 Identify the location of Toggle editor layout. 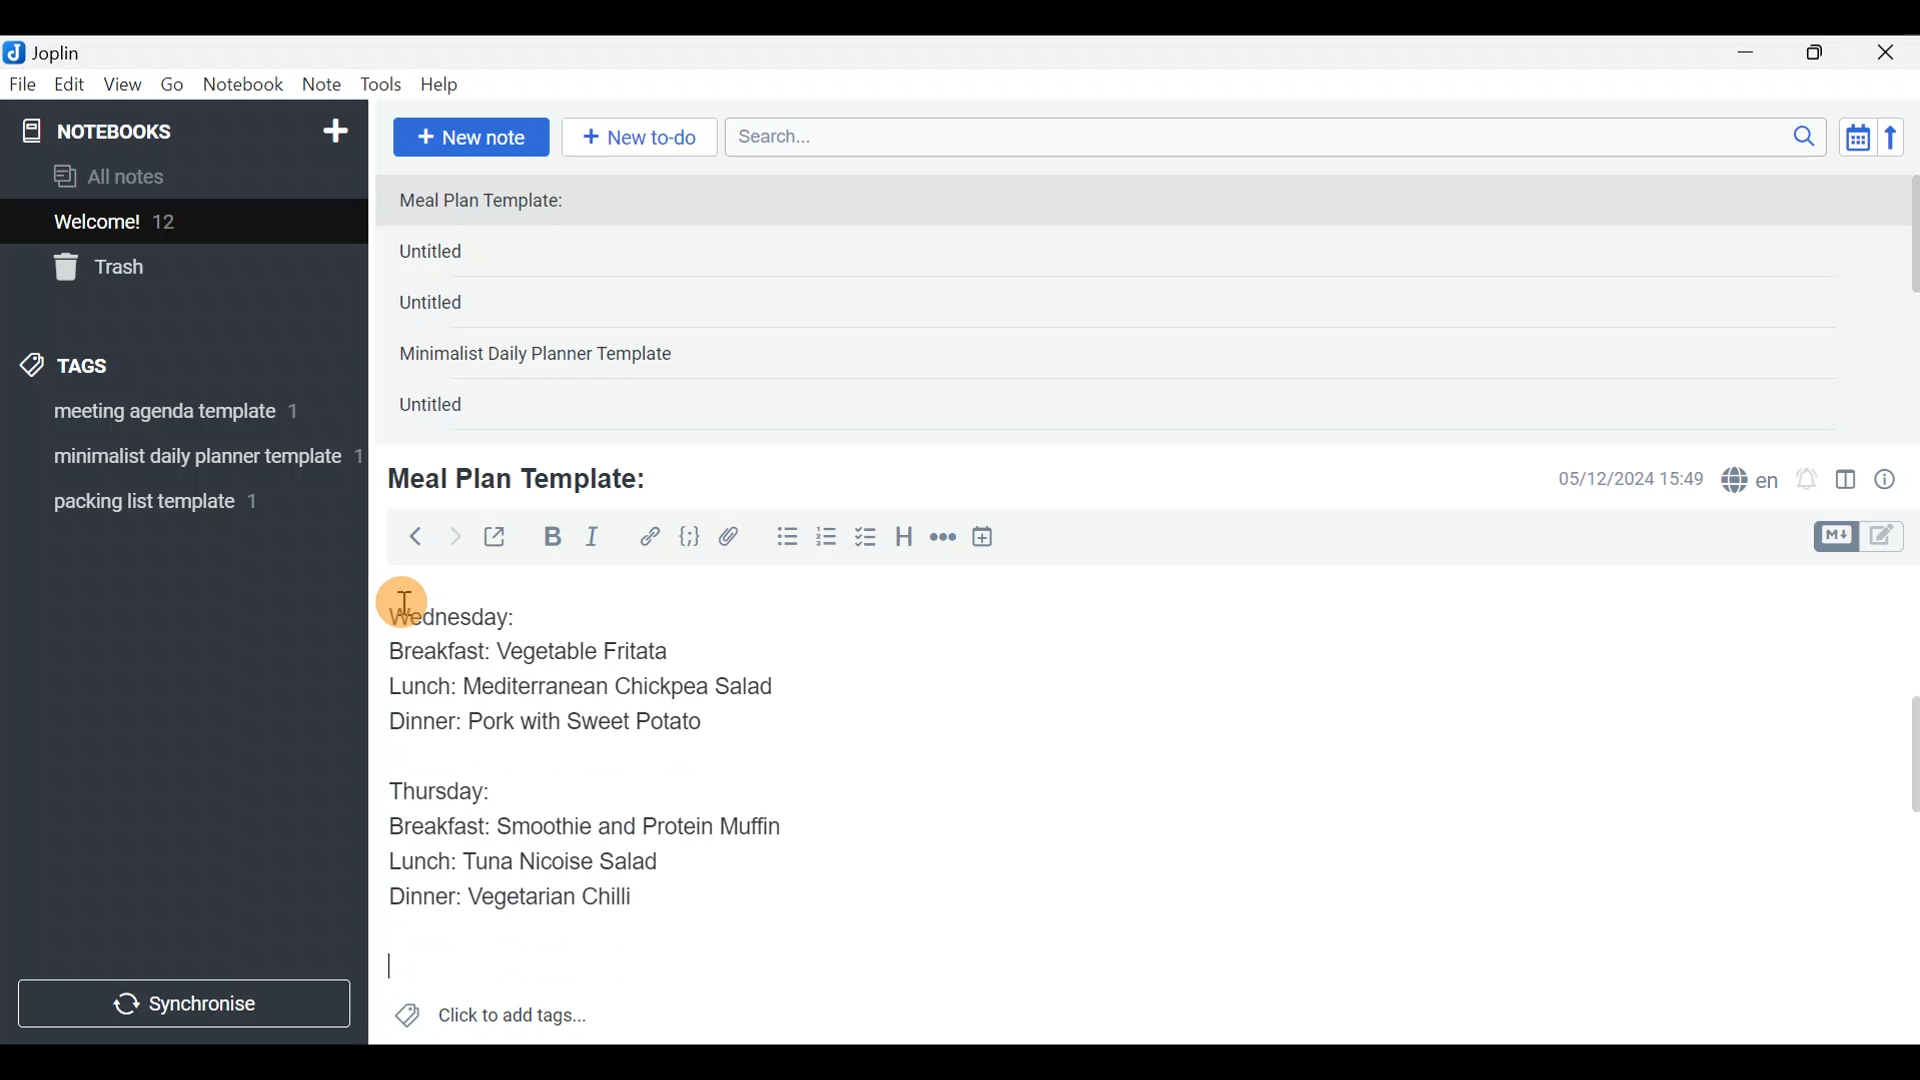
(1847, 482).